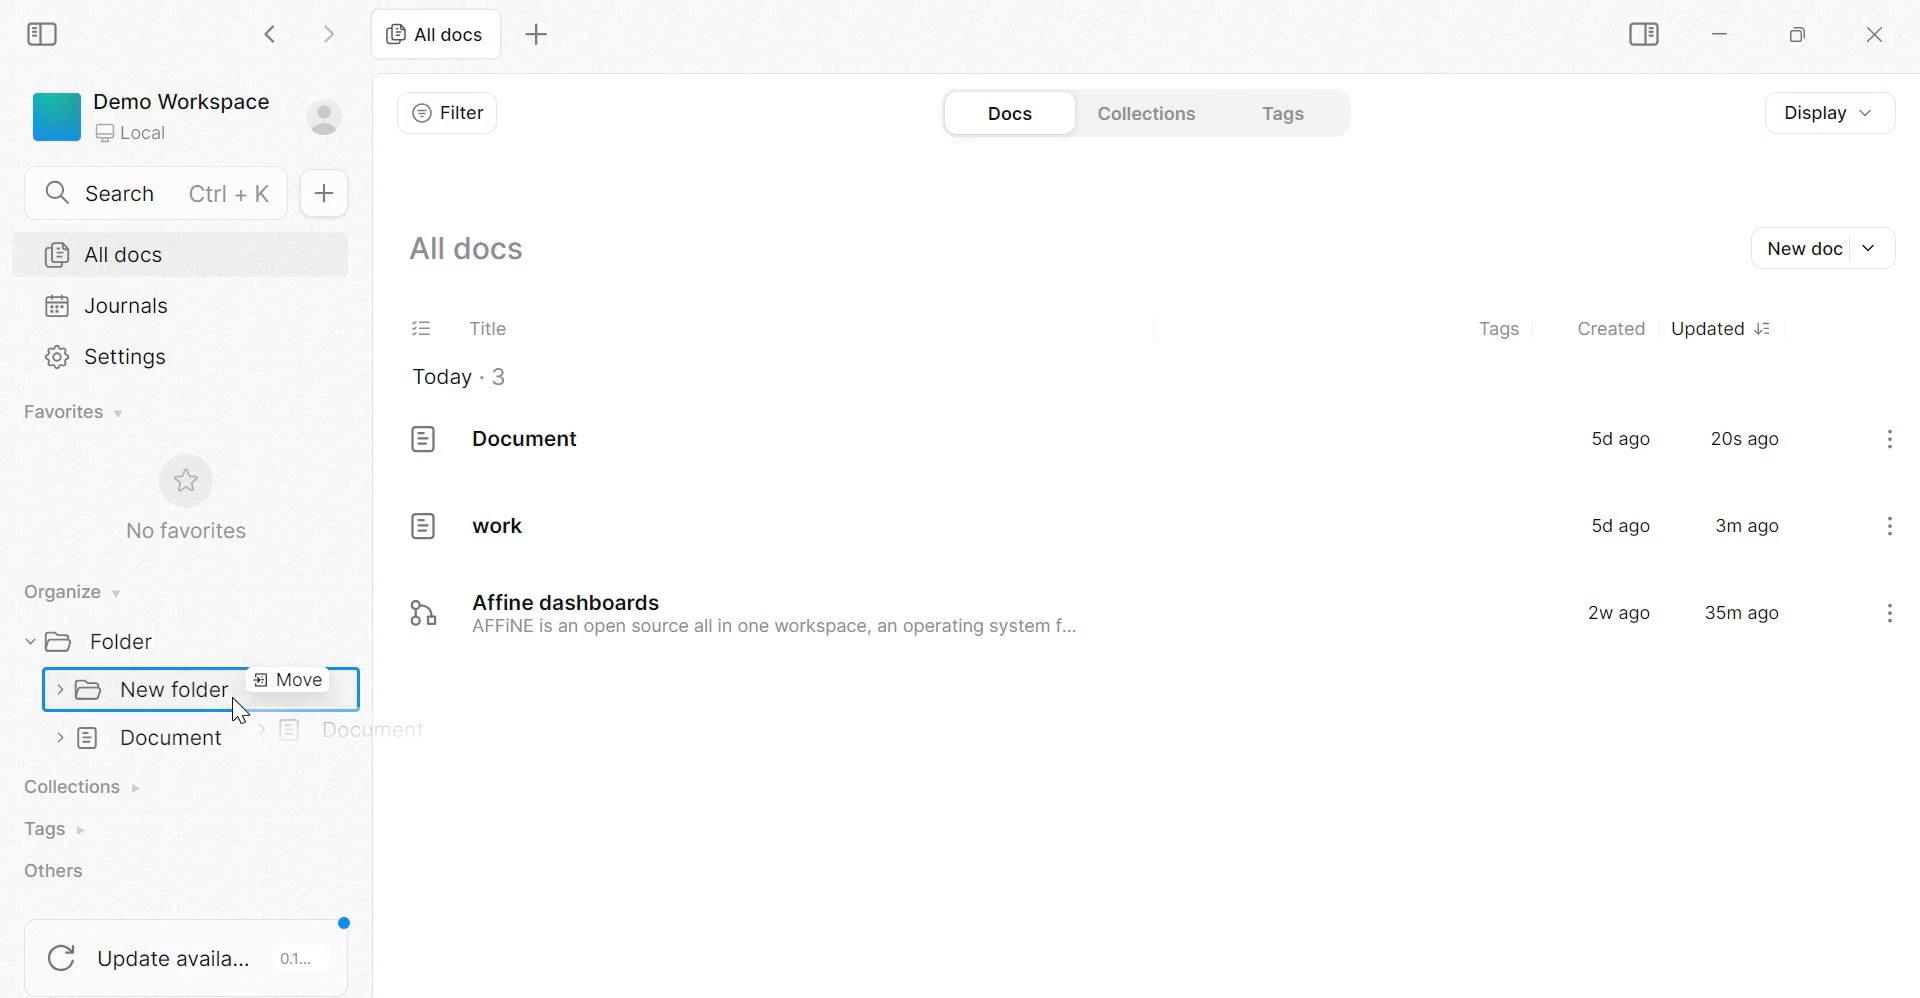 The height and width of the screenshot is (998, 1920). What do you see at coordinates (58, 736) in the screenshot?
I see `collapse/expand` at bounding box center [58, 736].